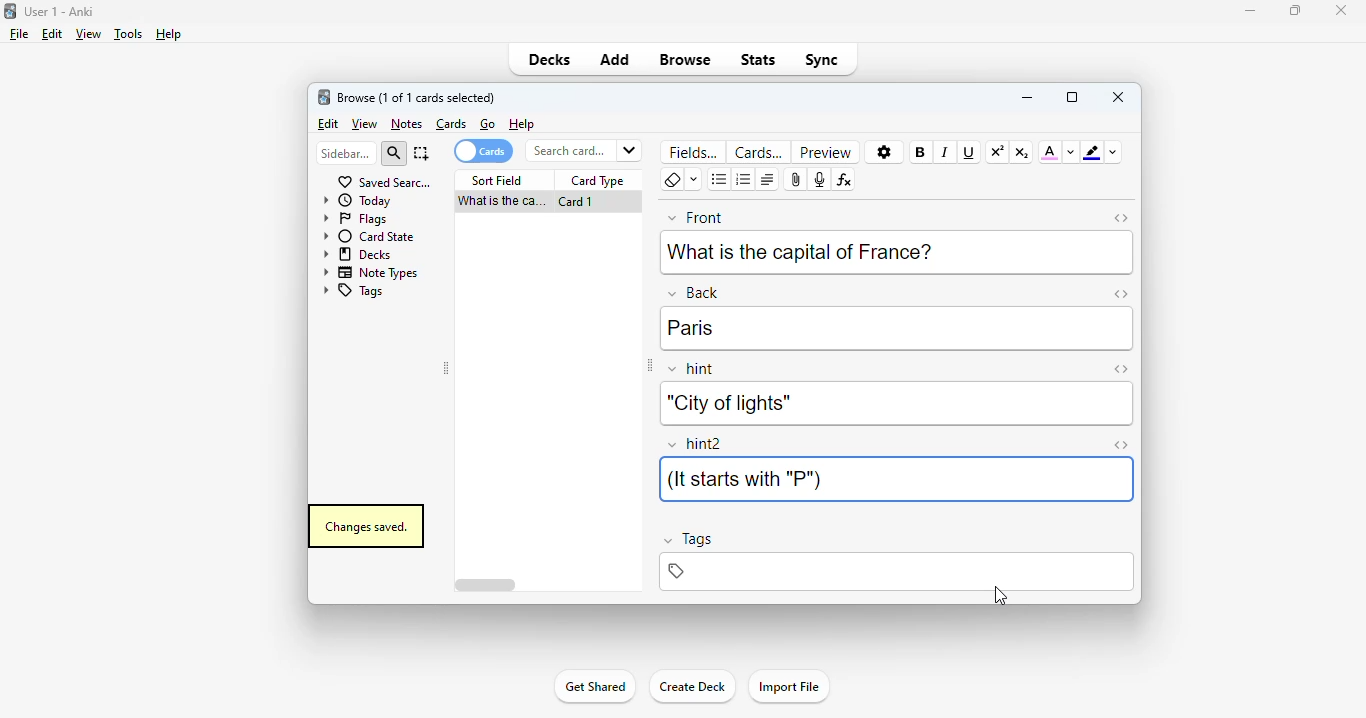  Describe the element at coordinates (365, 125) in the screenshot. I see `view` at that location.